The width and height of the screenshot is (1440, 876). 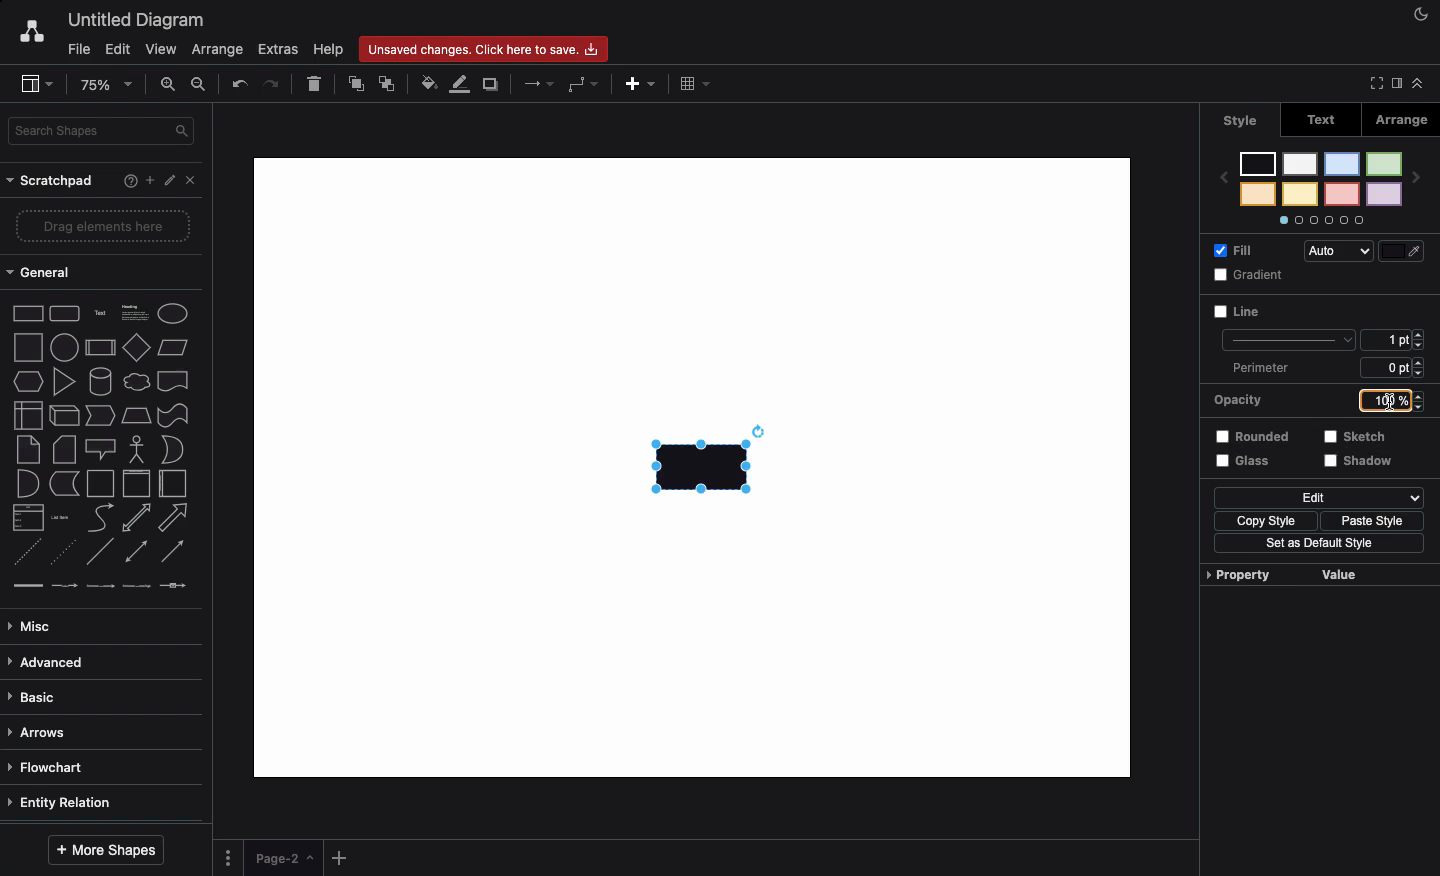 I want to click on Heading, so click(x=134, y=316).